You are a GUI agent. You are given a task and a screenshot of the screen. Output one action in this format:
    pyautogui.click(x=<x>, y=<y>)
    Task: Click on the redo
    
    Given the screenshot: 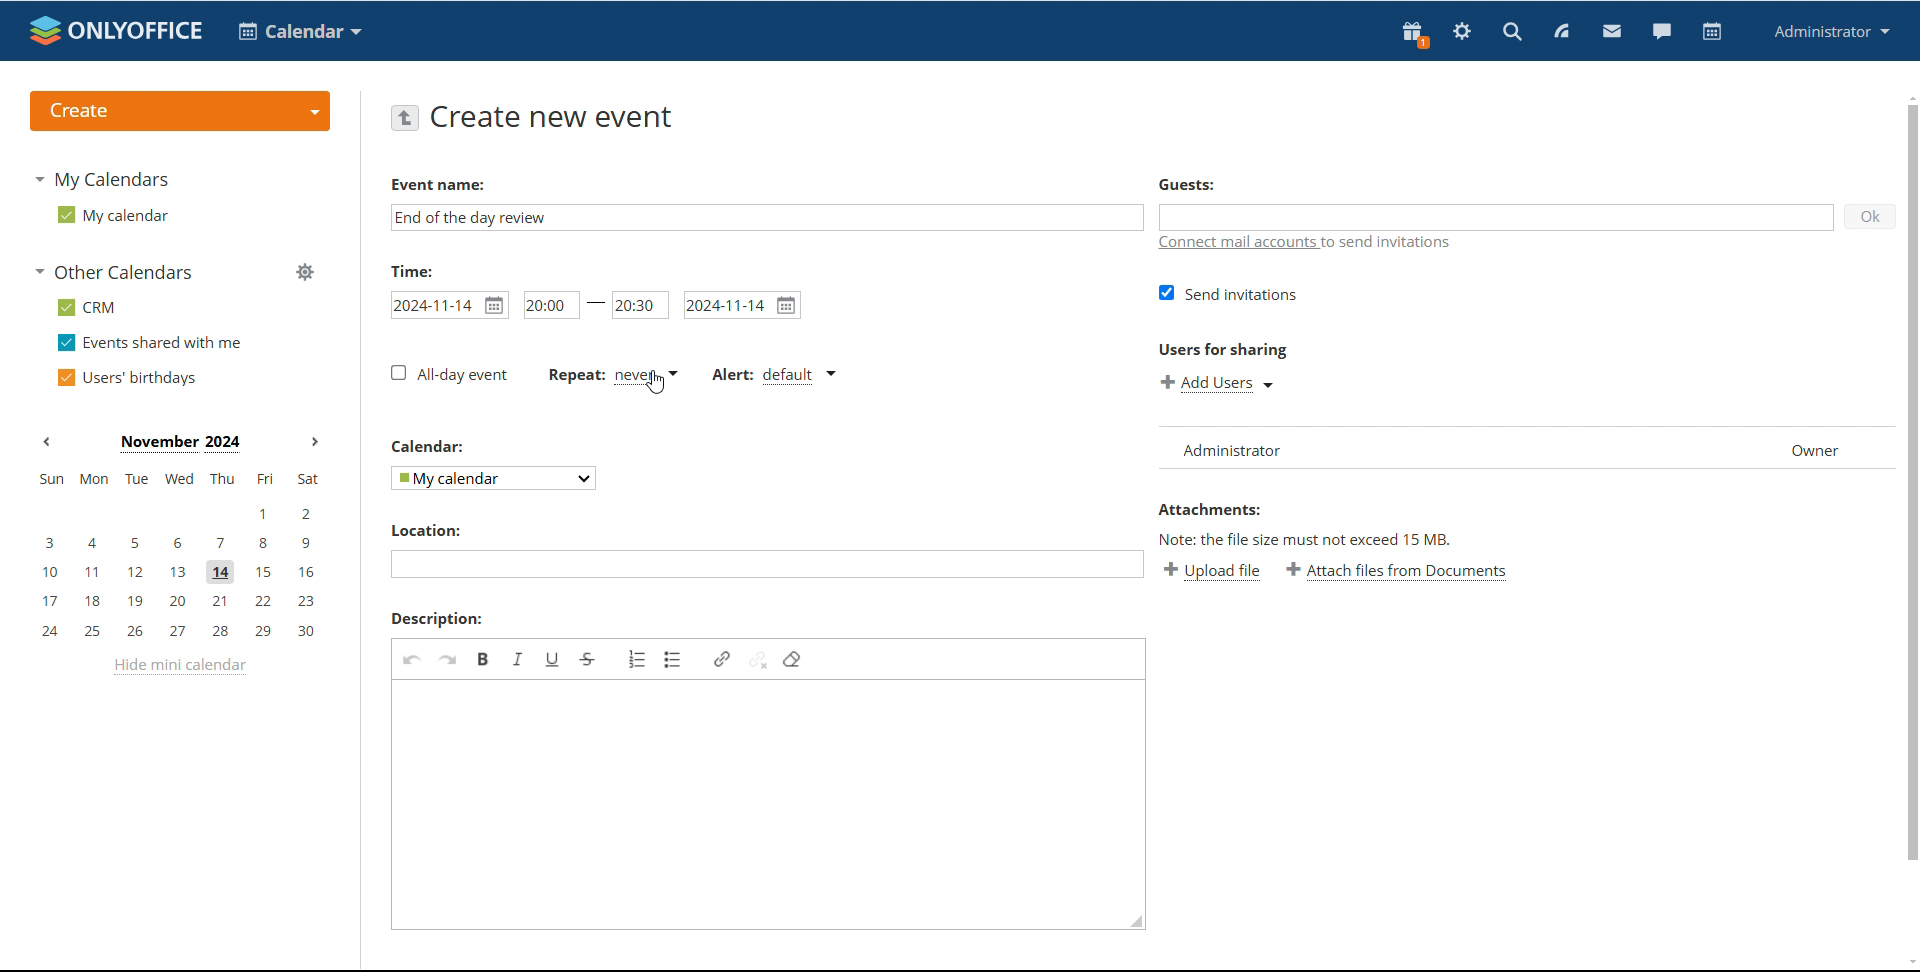 What is the action you would take?
    pyautogui.click(x=448, y=659)
    